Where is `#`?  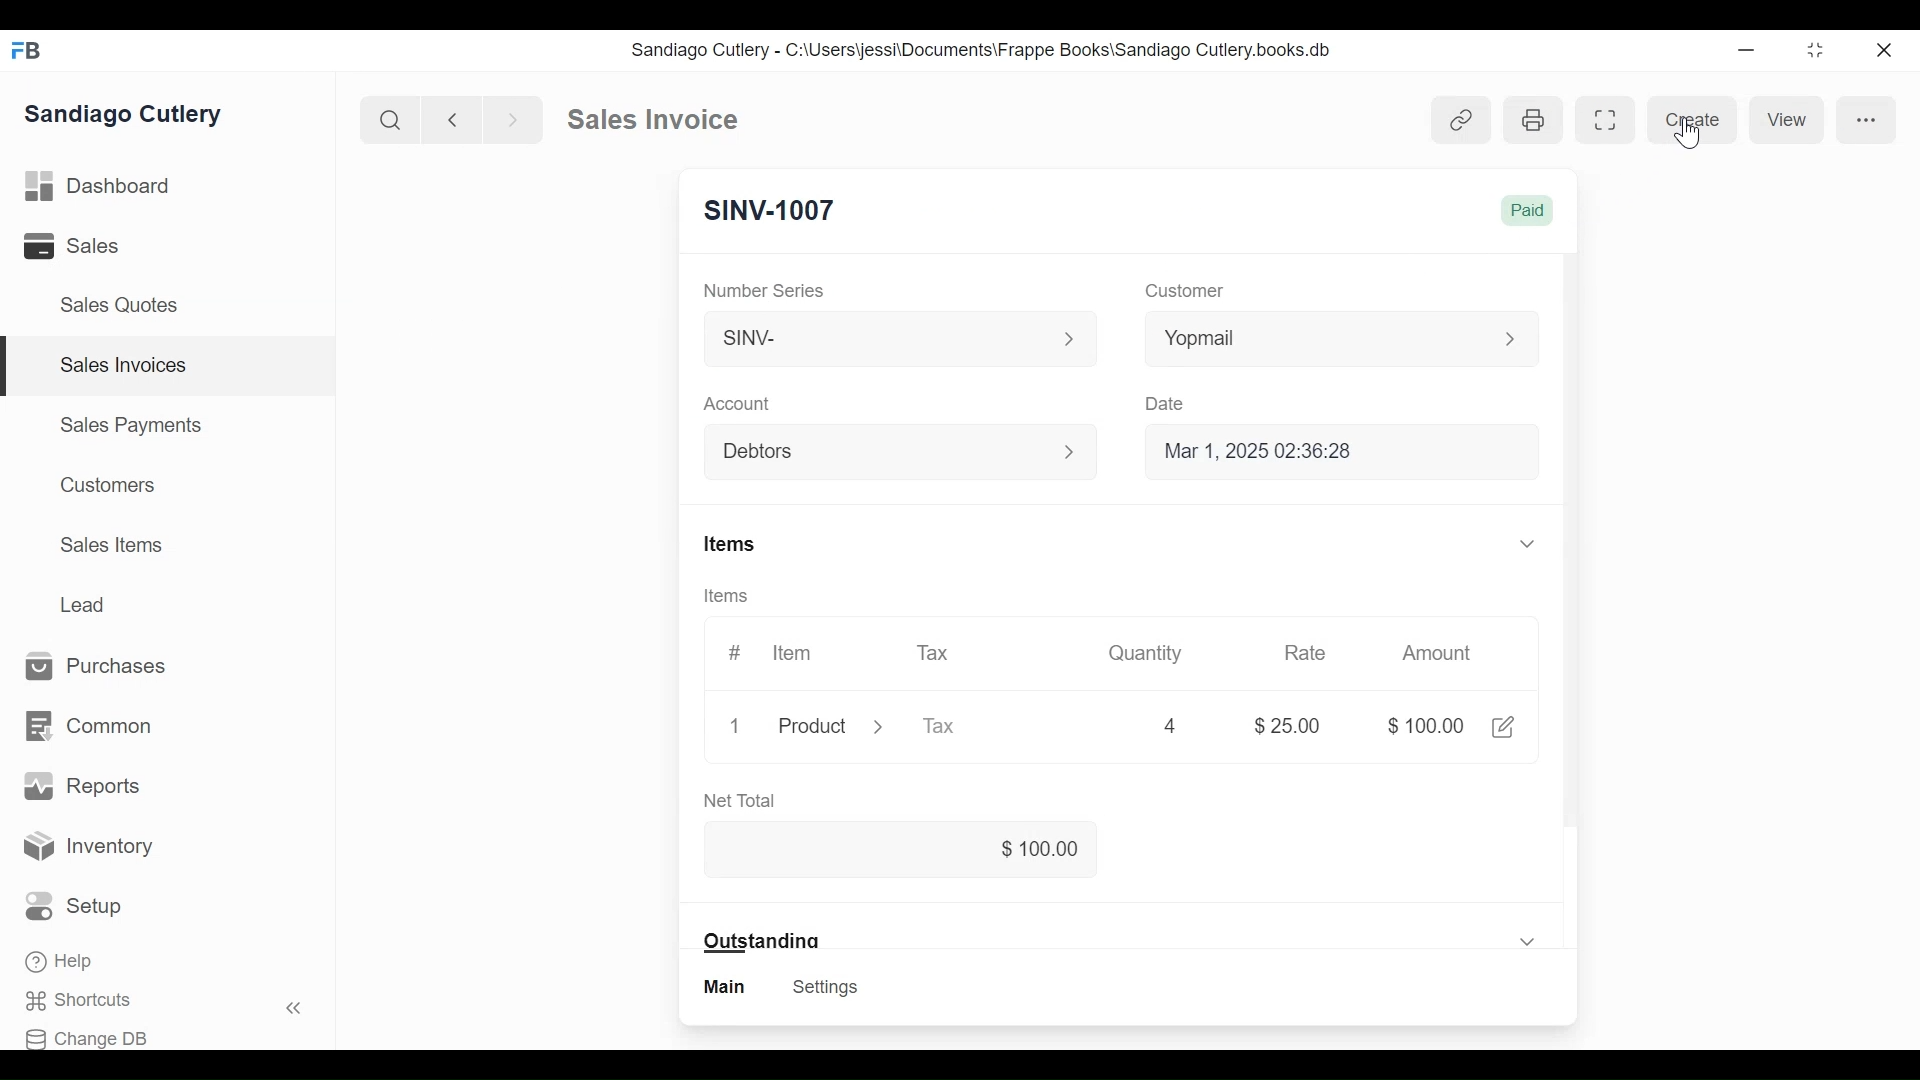
# is located at coordinates (734, 653).